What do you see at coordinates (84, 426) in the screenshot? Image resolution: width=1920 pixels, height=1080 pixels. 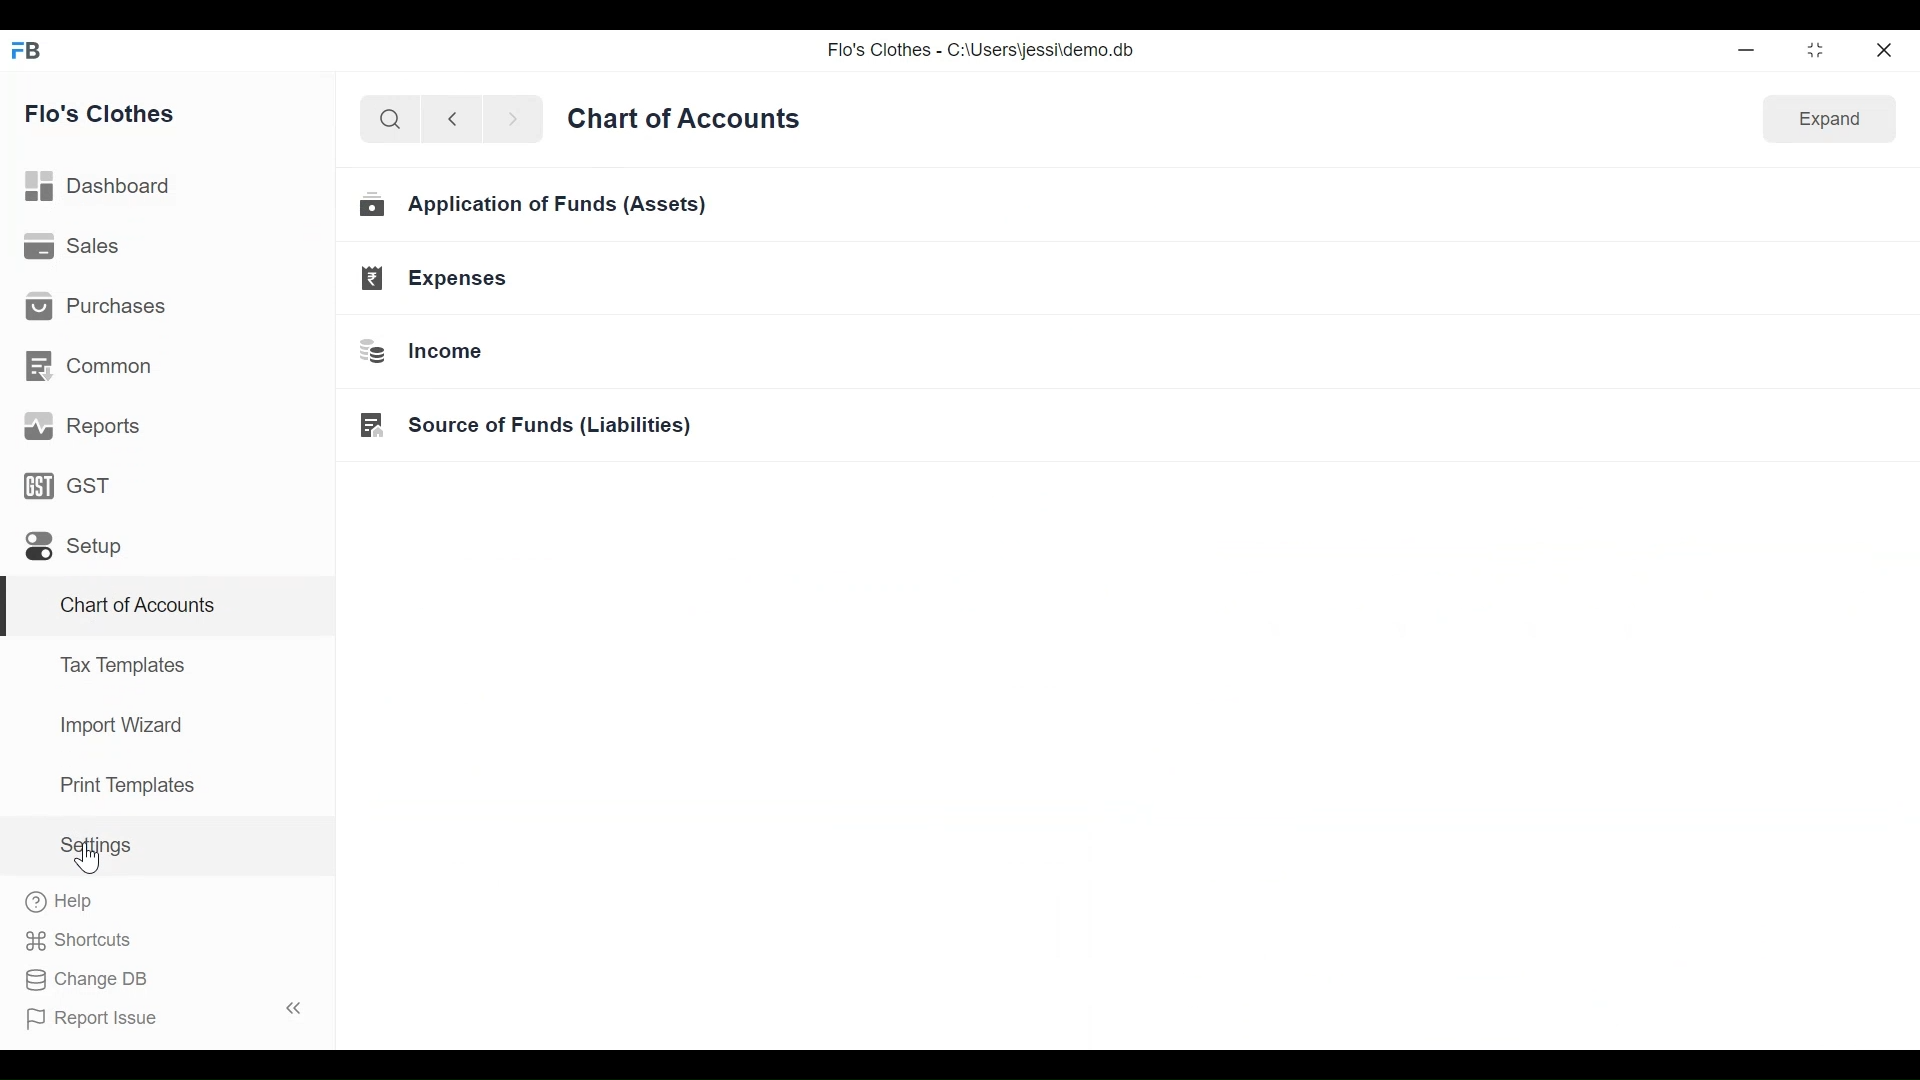 I see `reports` at bounding box center [84, 426].